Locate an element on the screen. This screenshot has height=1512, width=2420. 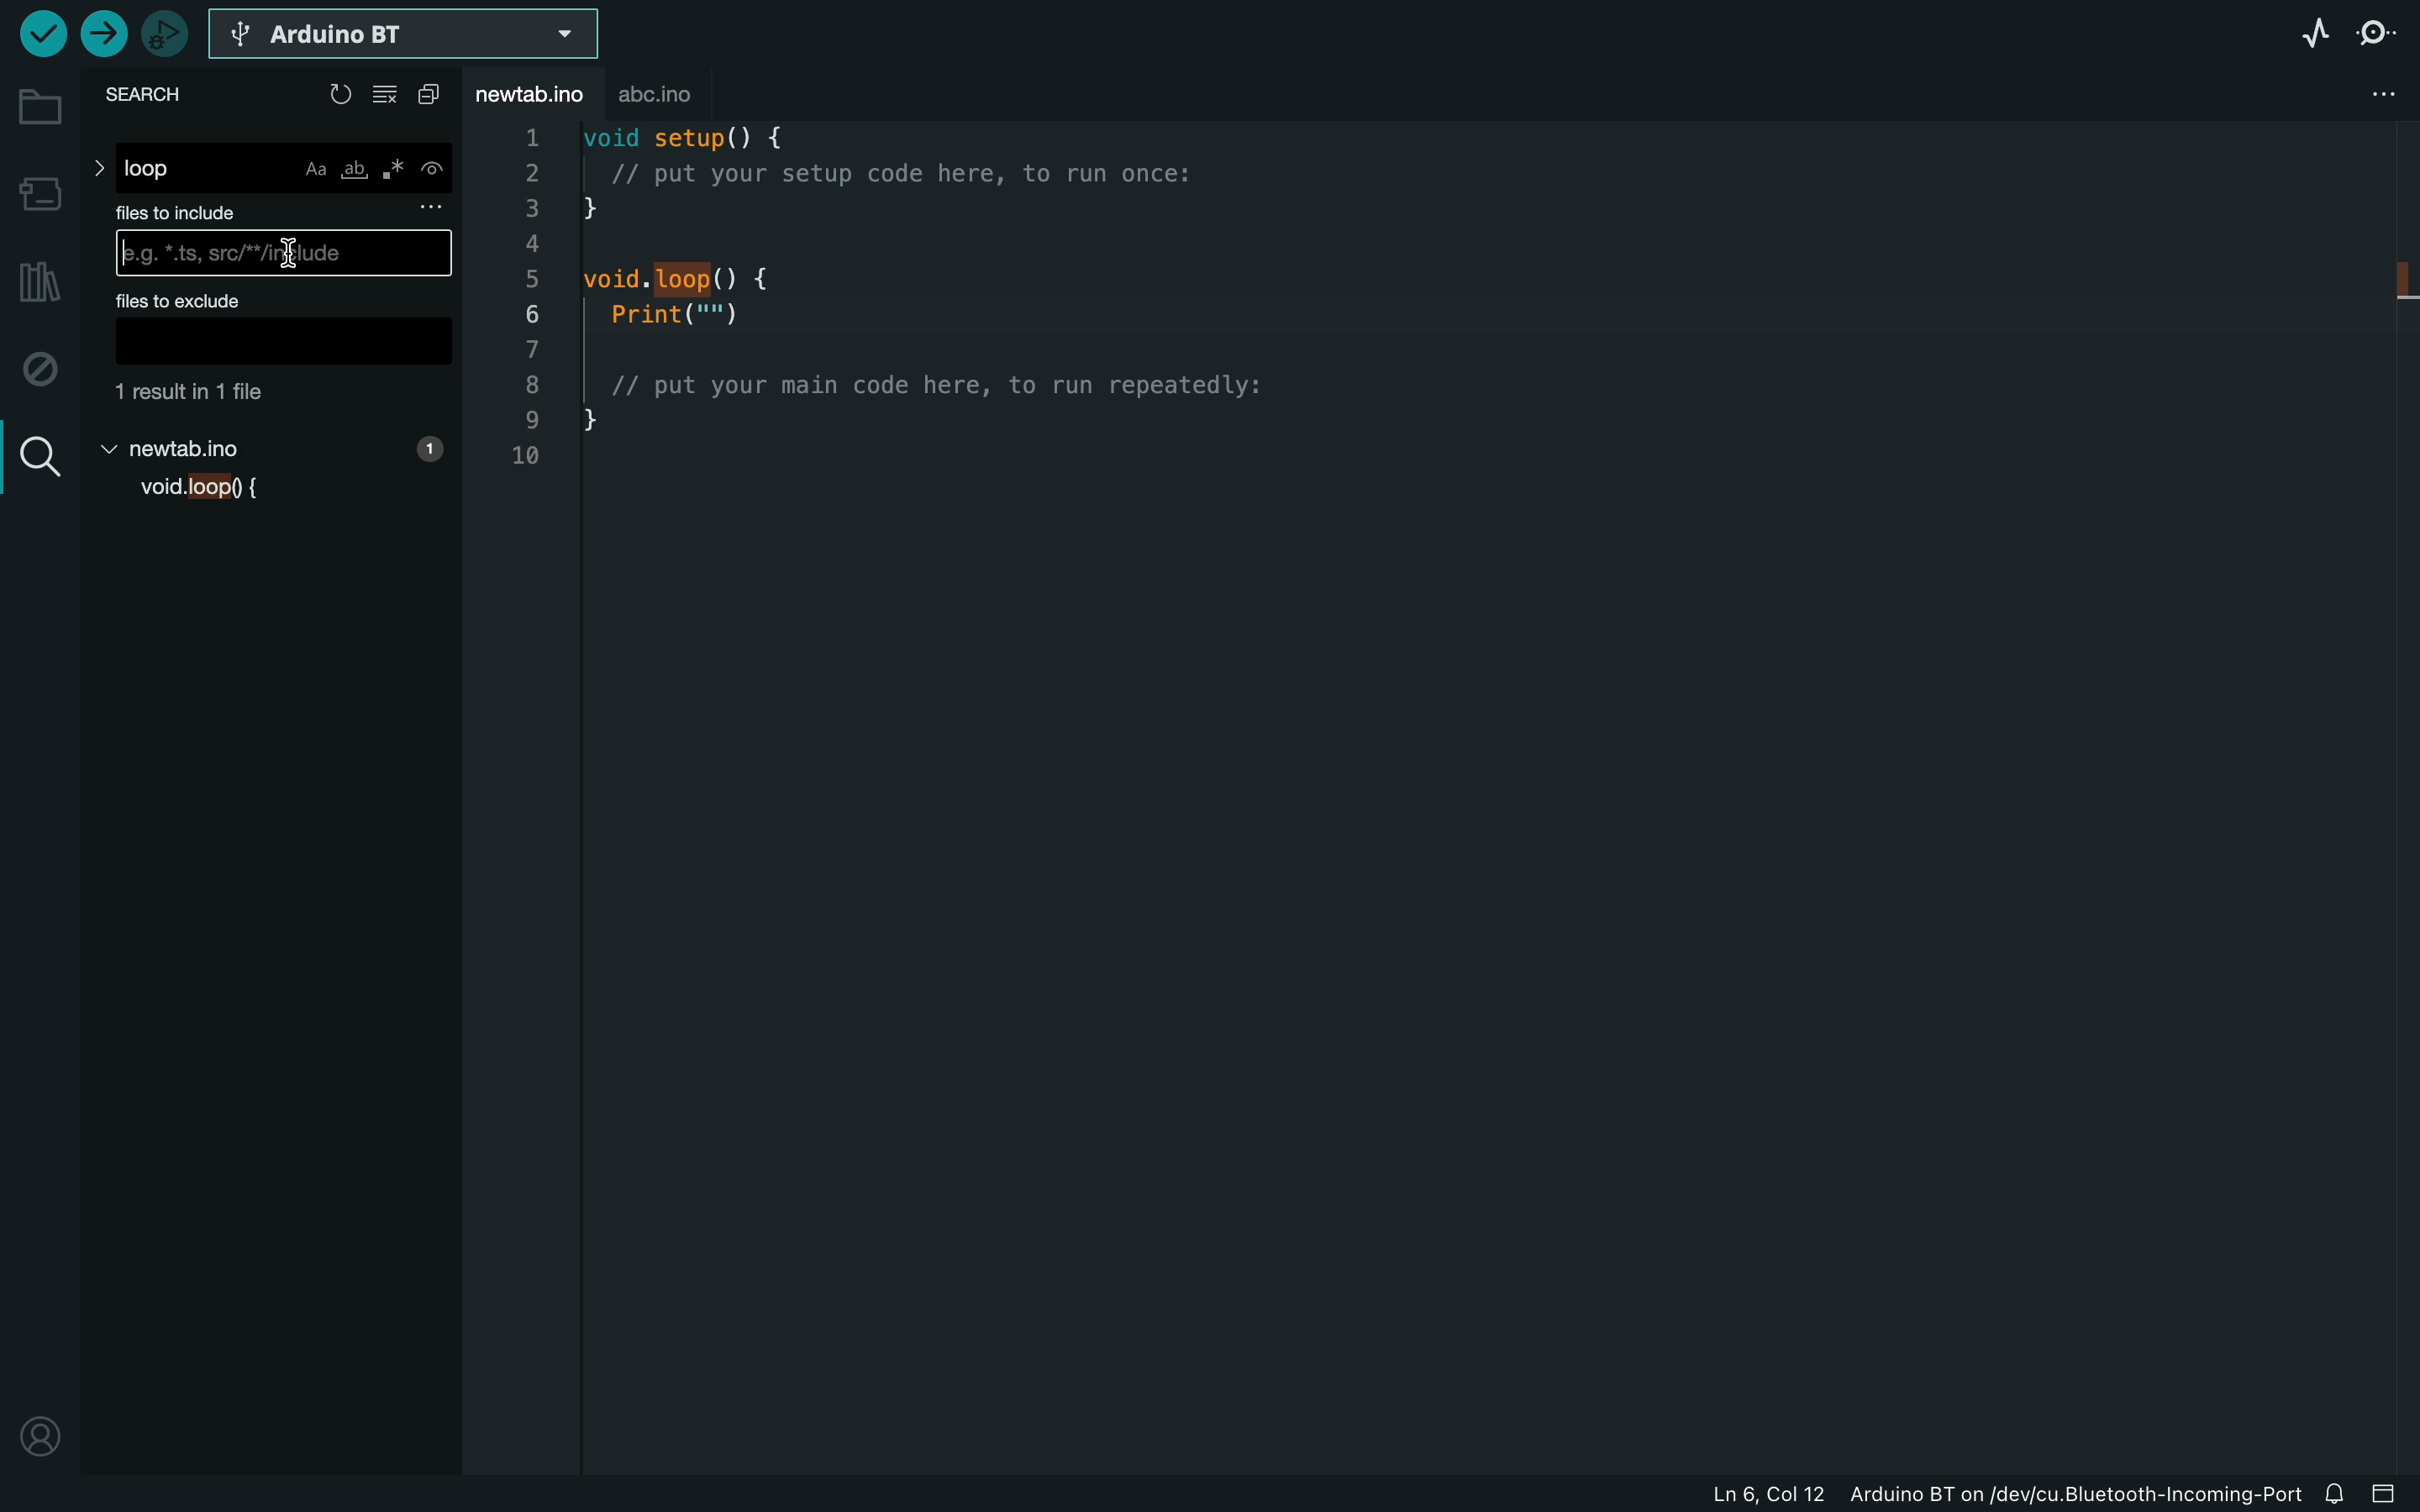
select board is located at coordinates (404, 37).